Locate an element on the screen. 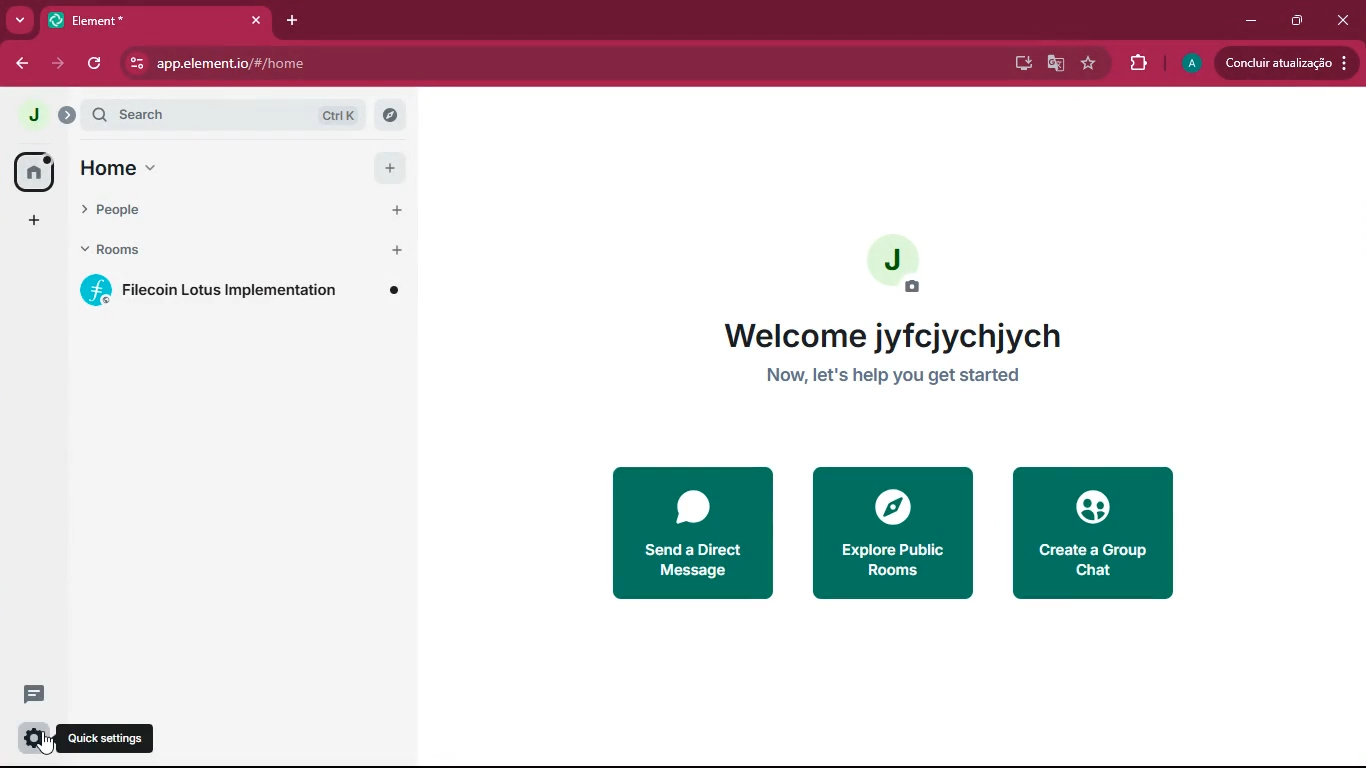 This screenshot has height=768, width=1366. home is located at coordinates (35, 173).